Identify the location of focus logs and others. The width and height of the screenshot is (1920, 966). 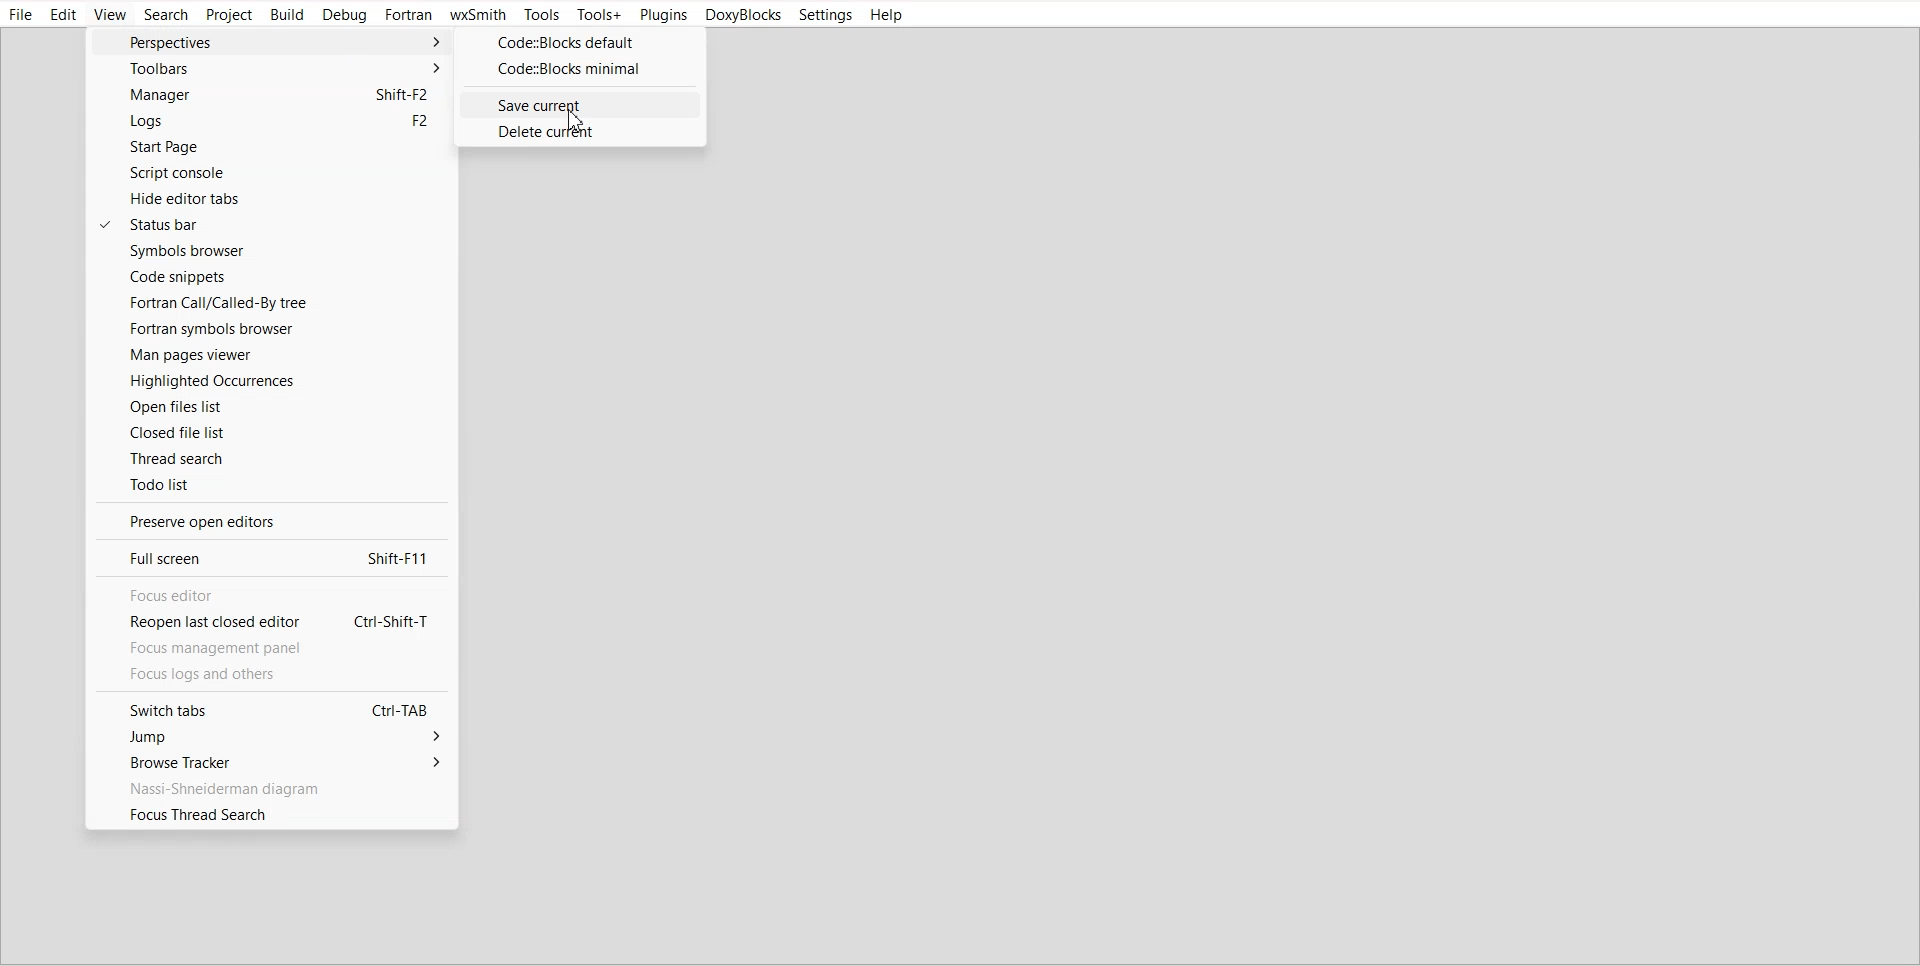
(224, 675).